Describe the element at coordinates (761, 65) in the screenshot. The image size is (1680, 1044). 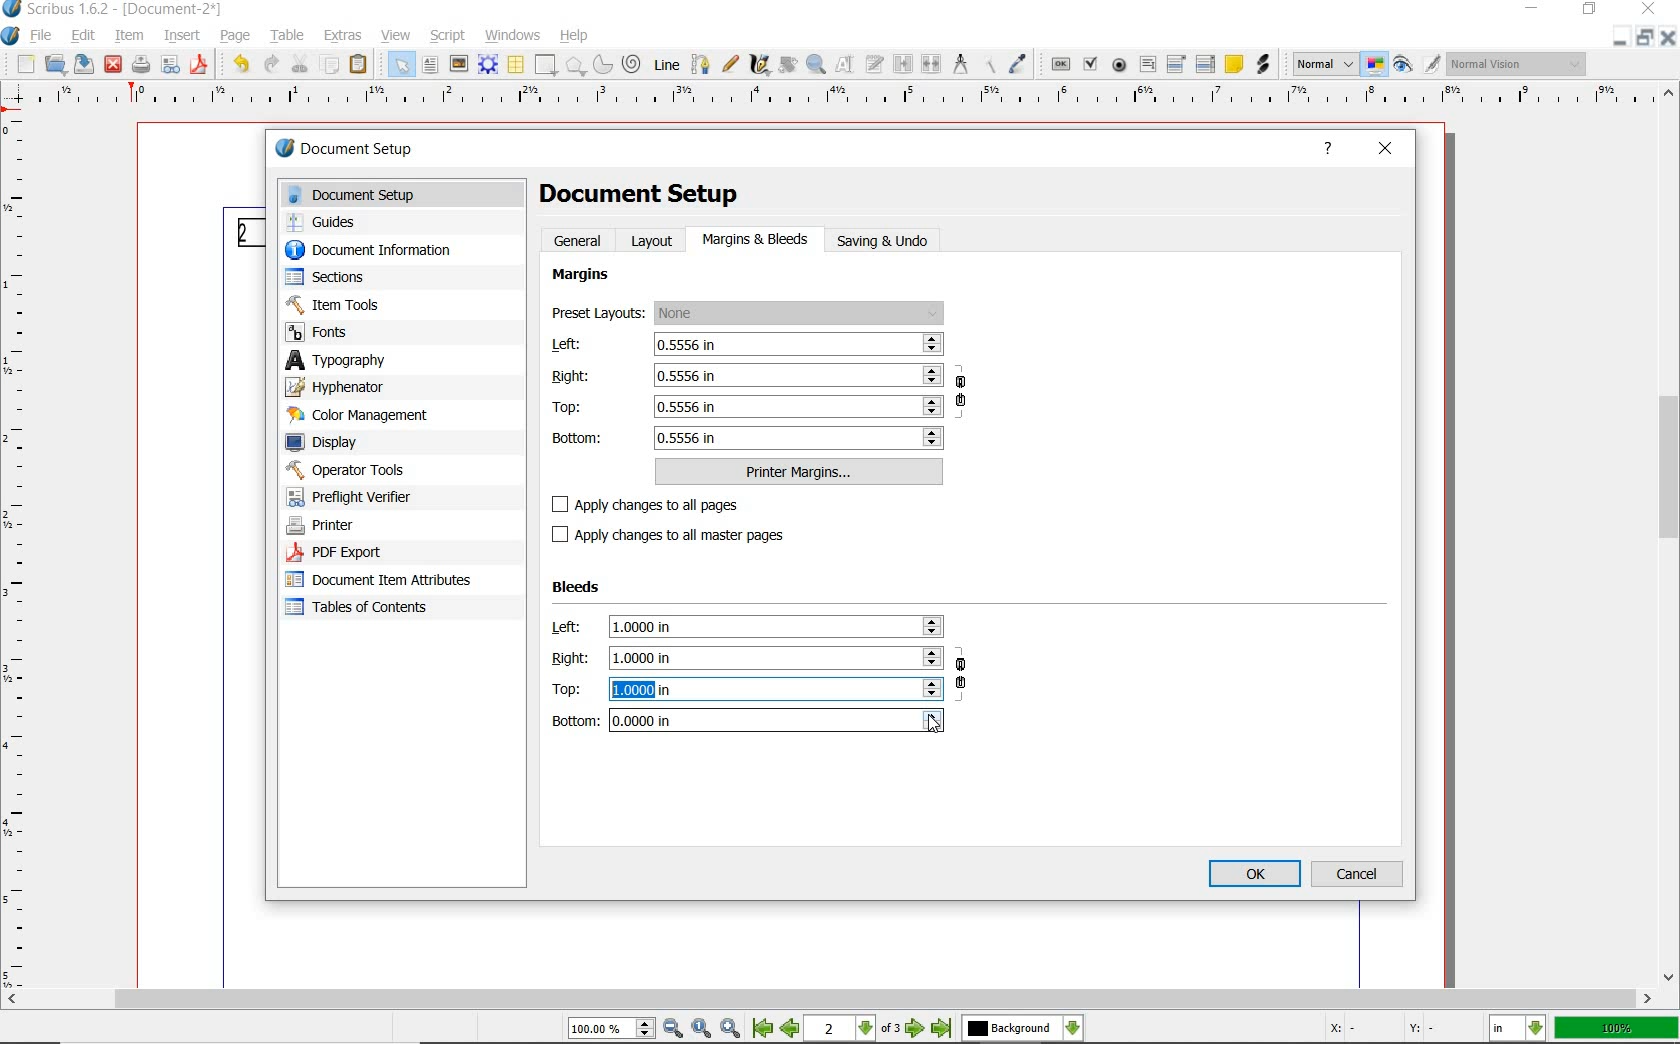
I see `calligraphic line` at that location.